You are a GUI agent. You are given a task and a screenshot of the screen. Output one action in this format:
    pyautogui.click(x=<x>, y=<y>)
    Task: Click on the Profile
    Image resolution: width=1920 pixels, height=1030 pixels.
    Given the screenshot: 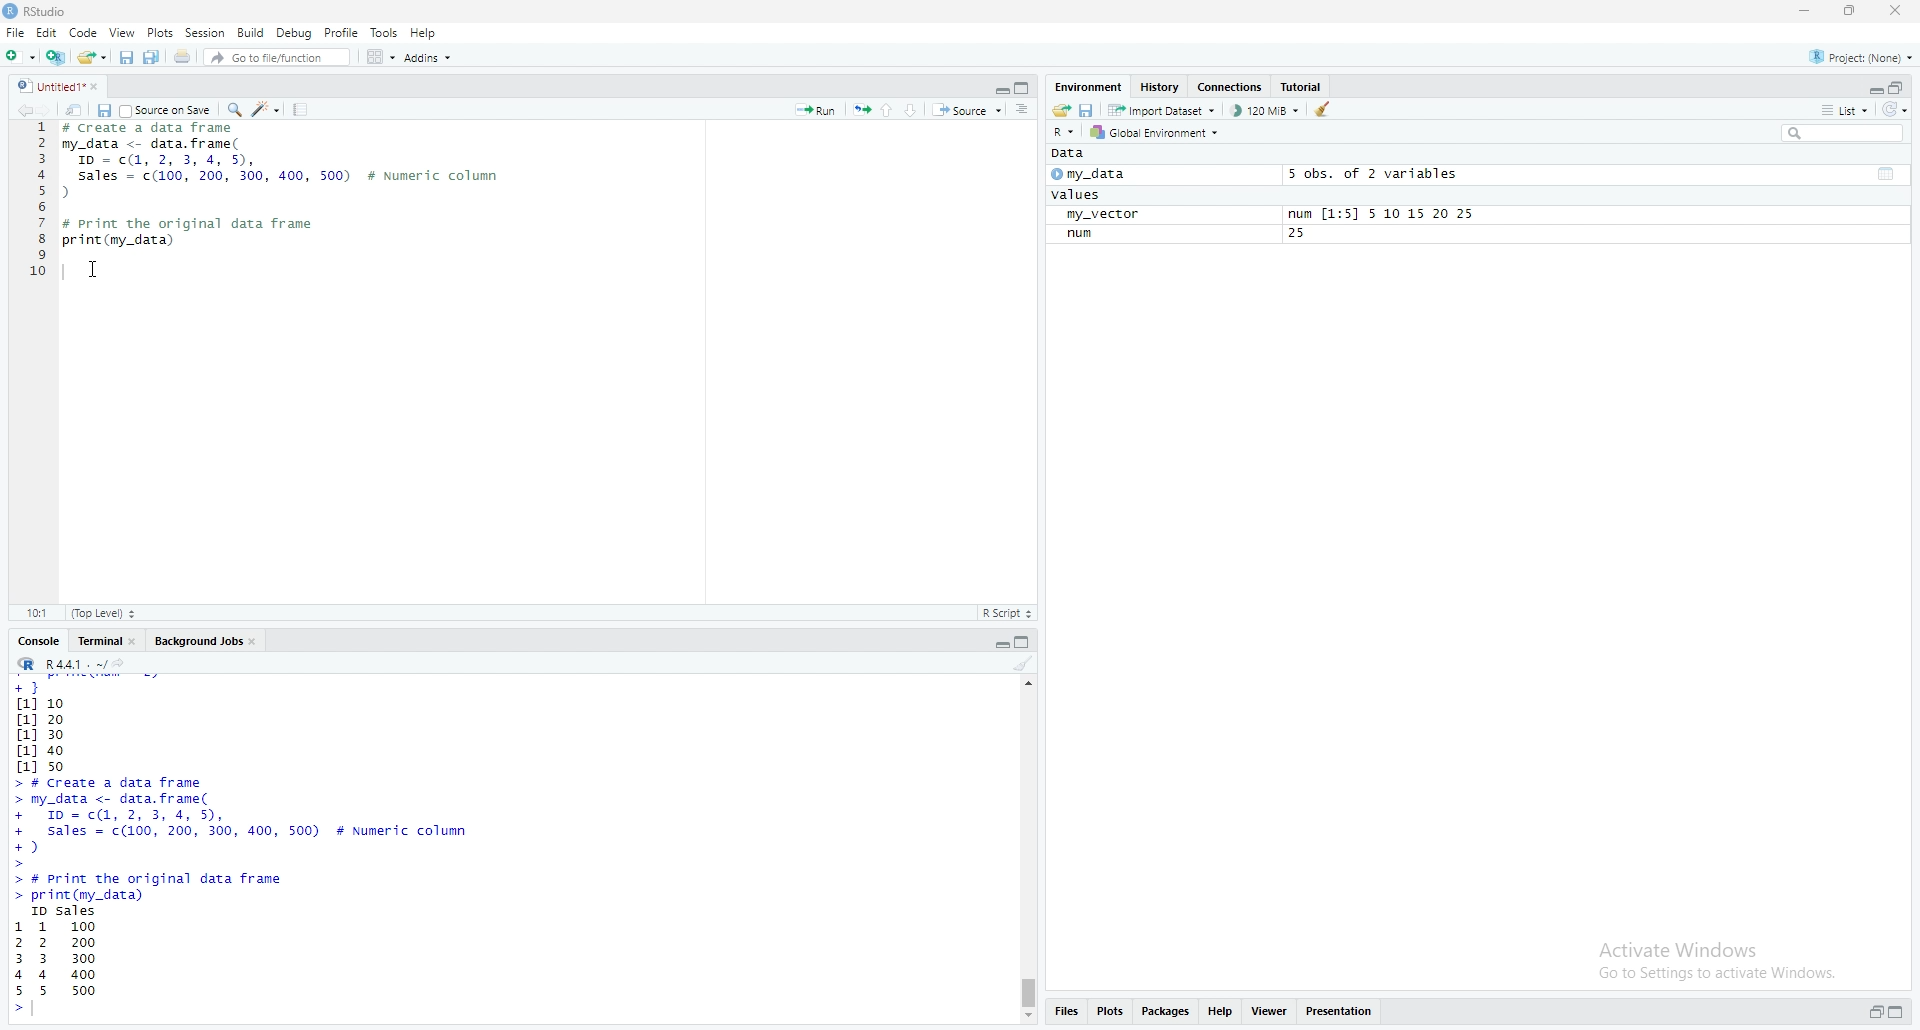 What is the action you would take?
    pyautogui.click(x=342, y=32)
    